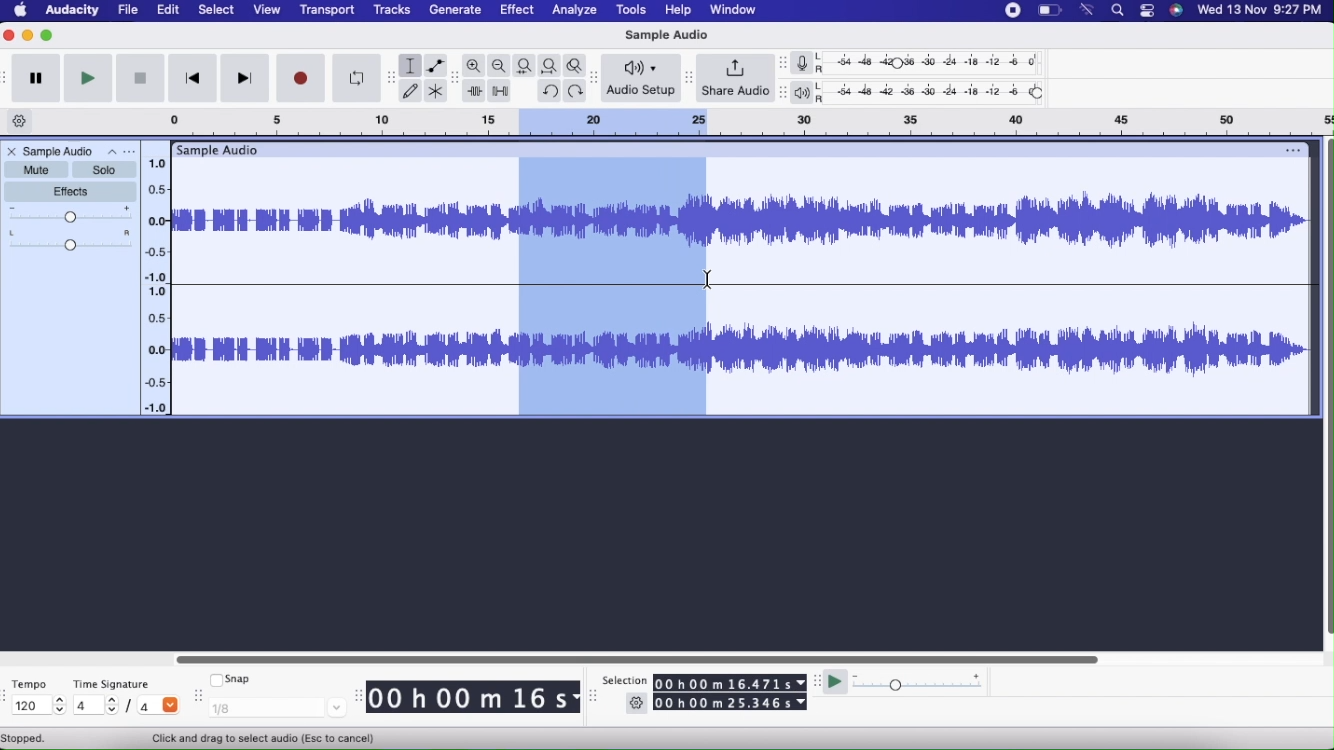 The image size is (1334, 750). I want to click on tracks, so click(394, 12).